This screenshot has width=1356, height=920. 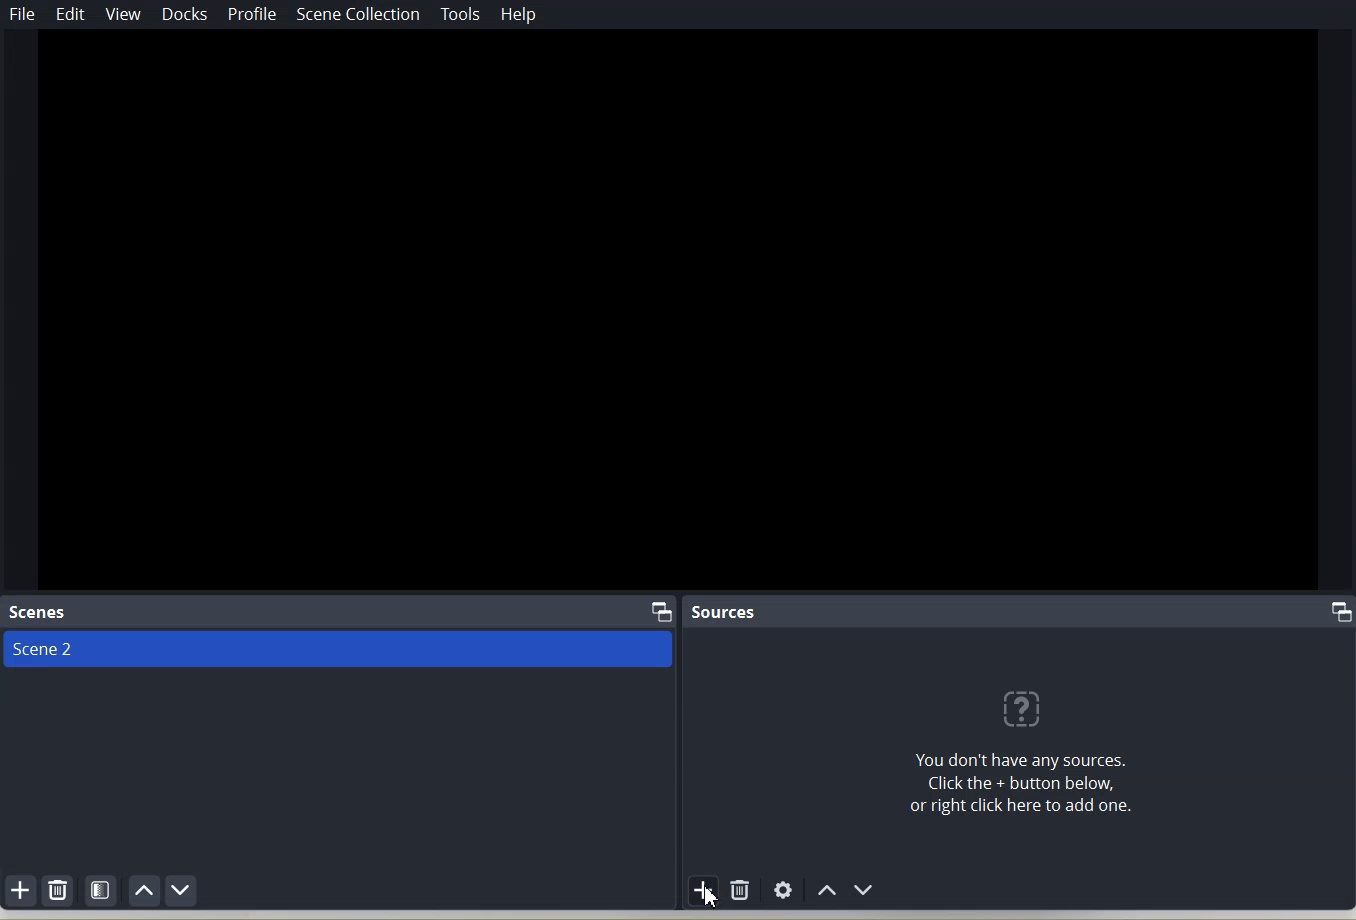 What do you see at coordinates (865, 890) in the screenshot?
I see `Move source down` at bounding box center [865, 890].